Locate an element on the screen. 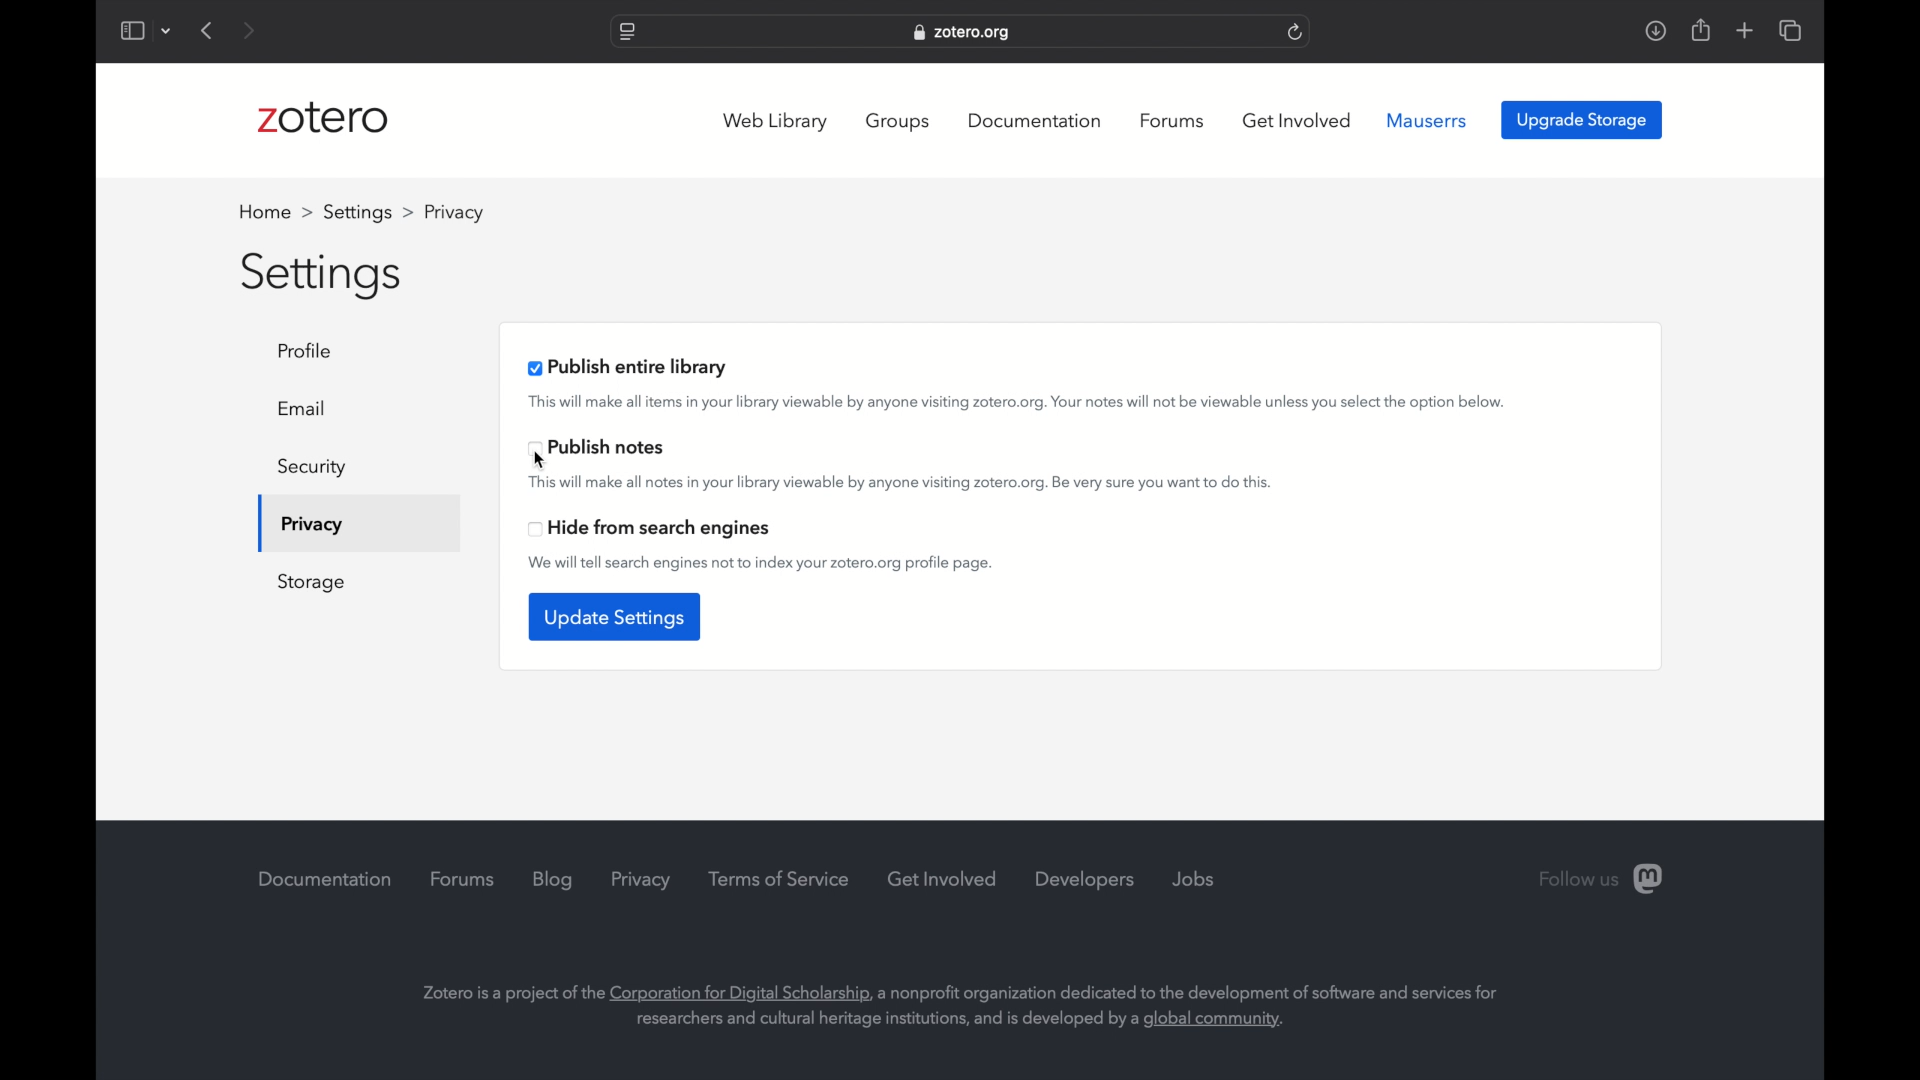 The image size is (1920, 1080). privacy is located at coordinates (641, 880).